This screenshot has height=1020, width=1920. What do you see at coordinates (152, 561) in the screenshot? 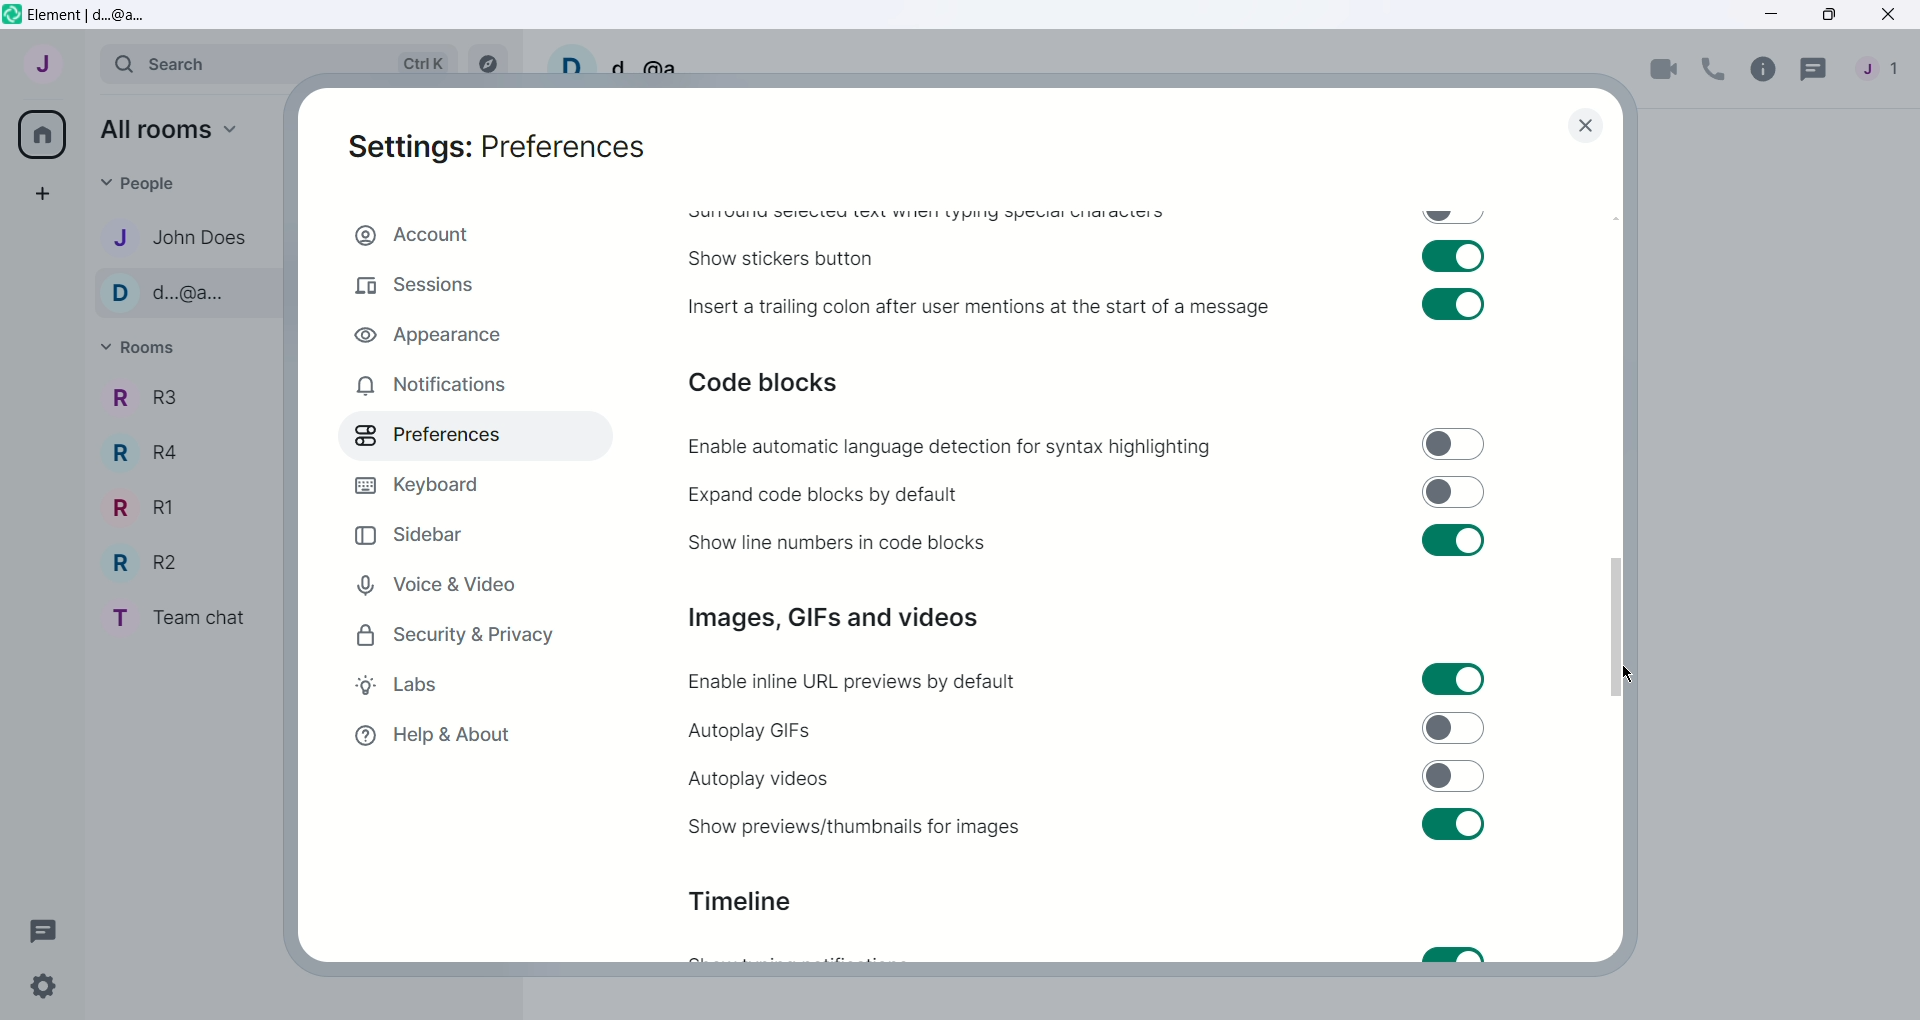
I see `R2 - Room Name` at bounding box center [152, 561].